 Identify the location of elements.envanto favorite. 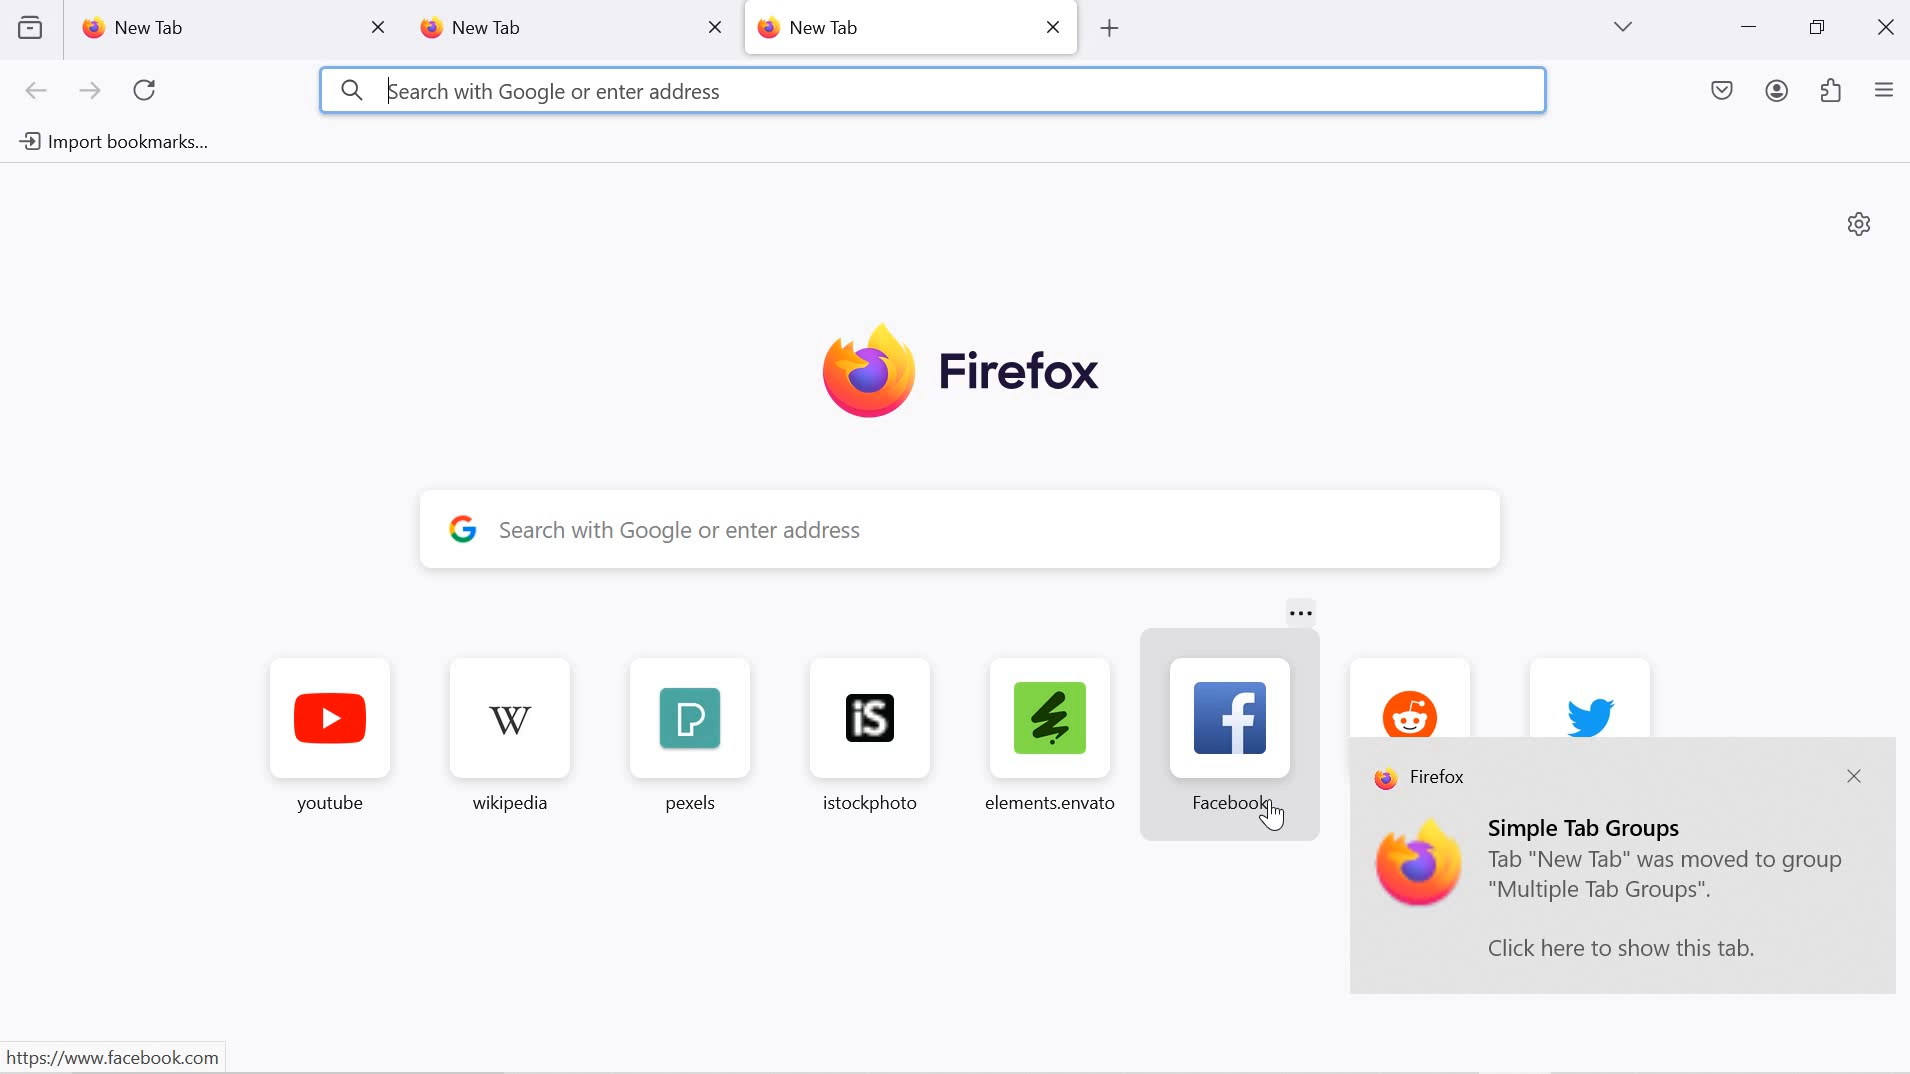
(1048, 733).